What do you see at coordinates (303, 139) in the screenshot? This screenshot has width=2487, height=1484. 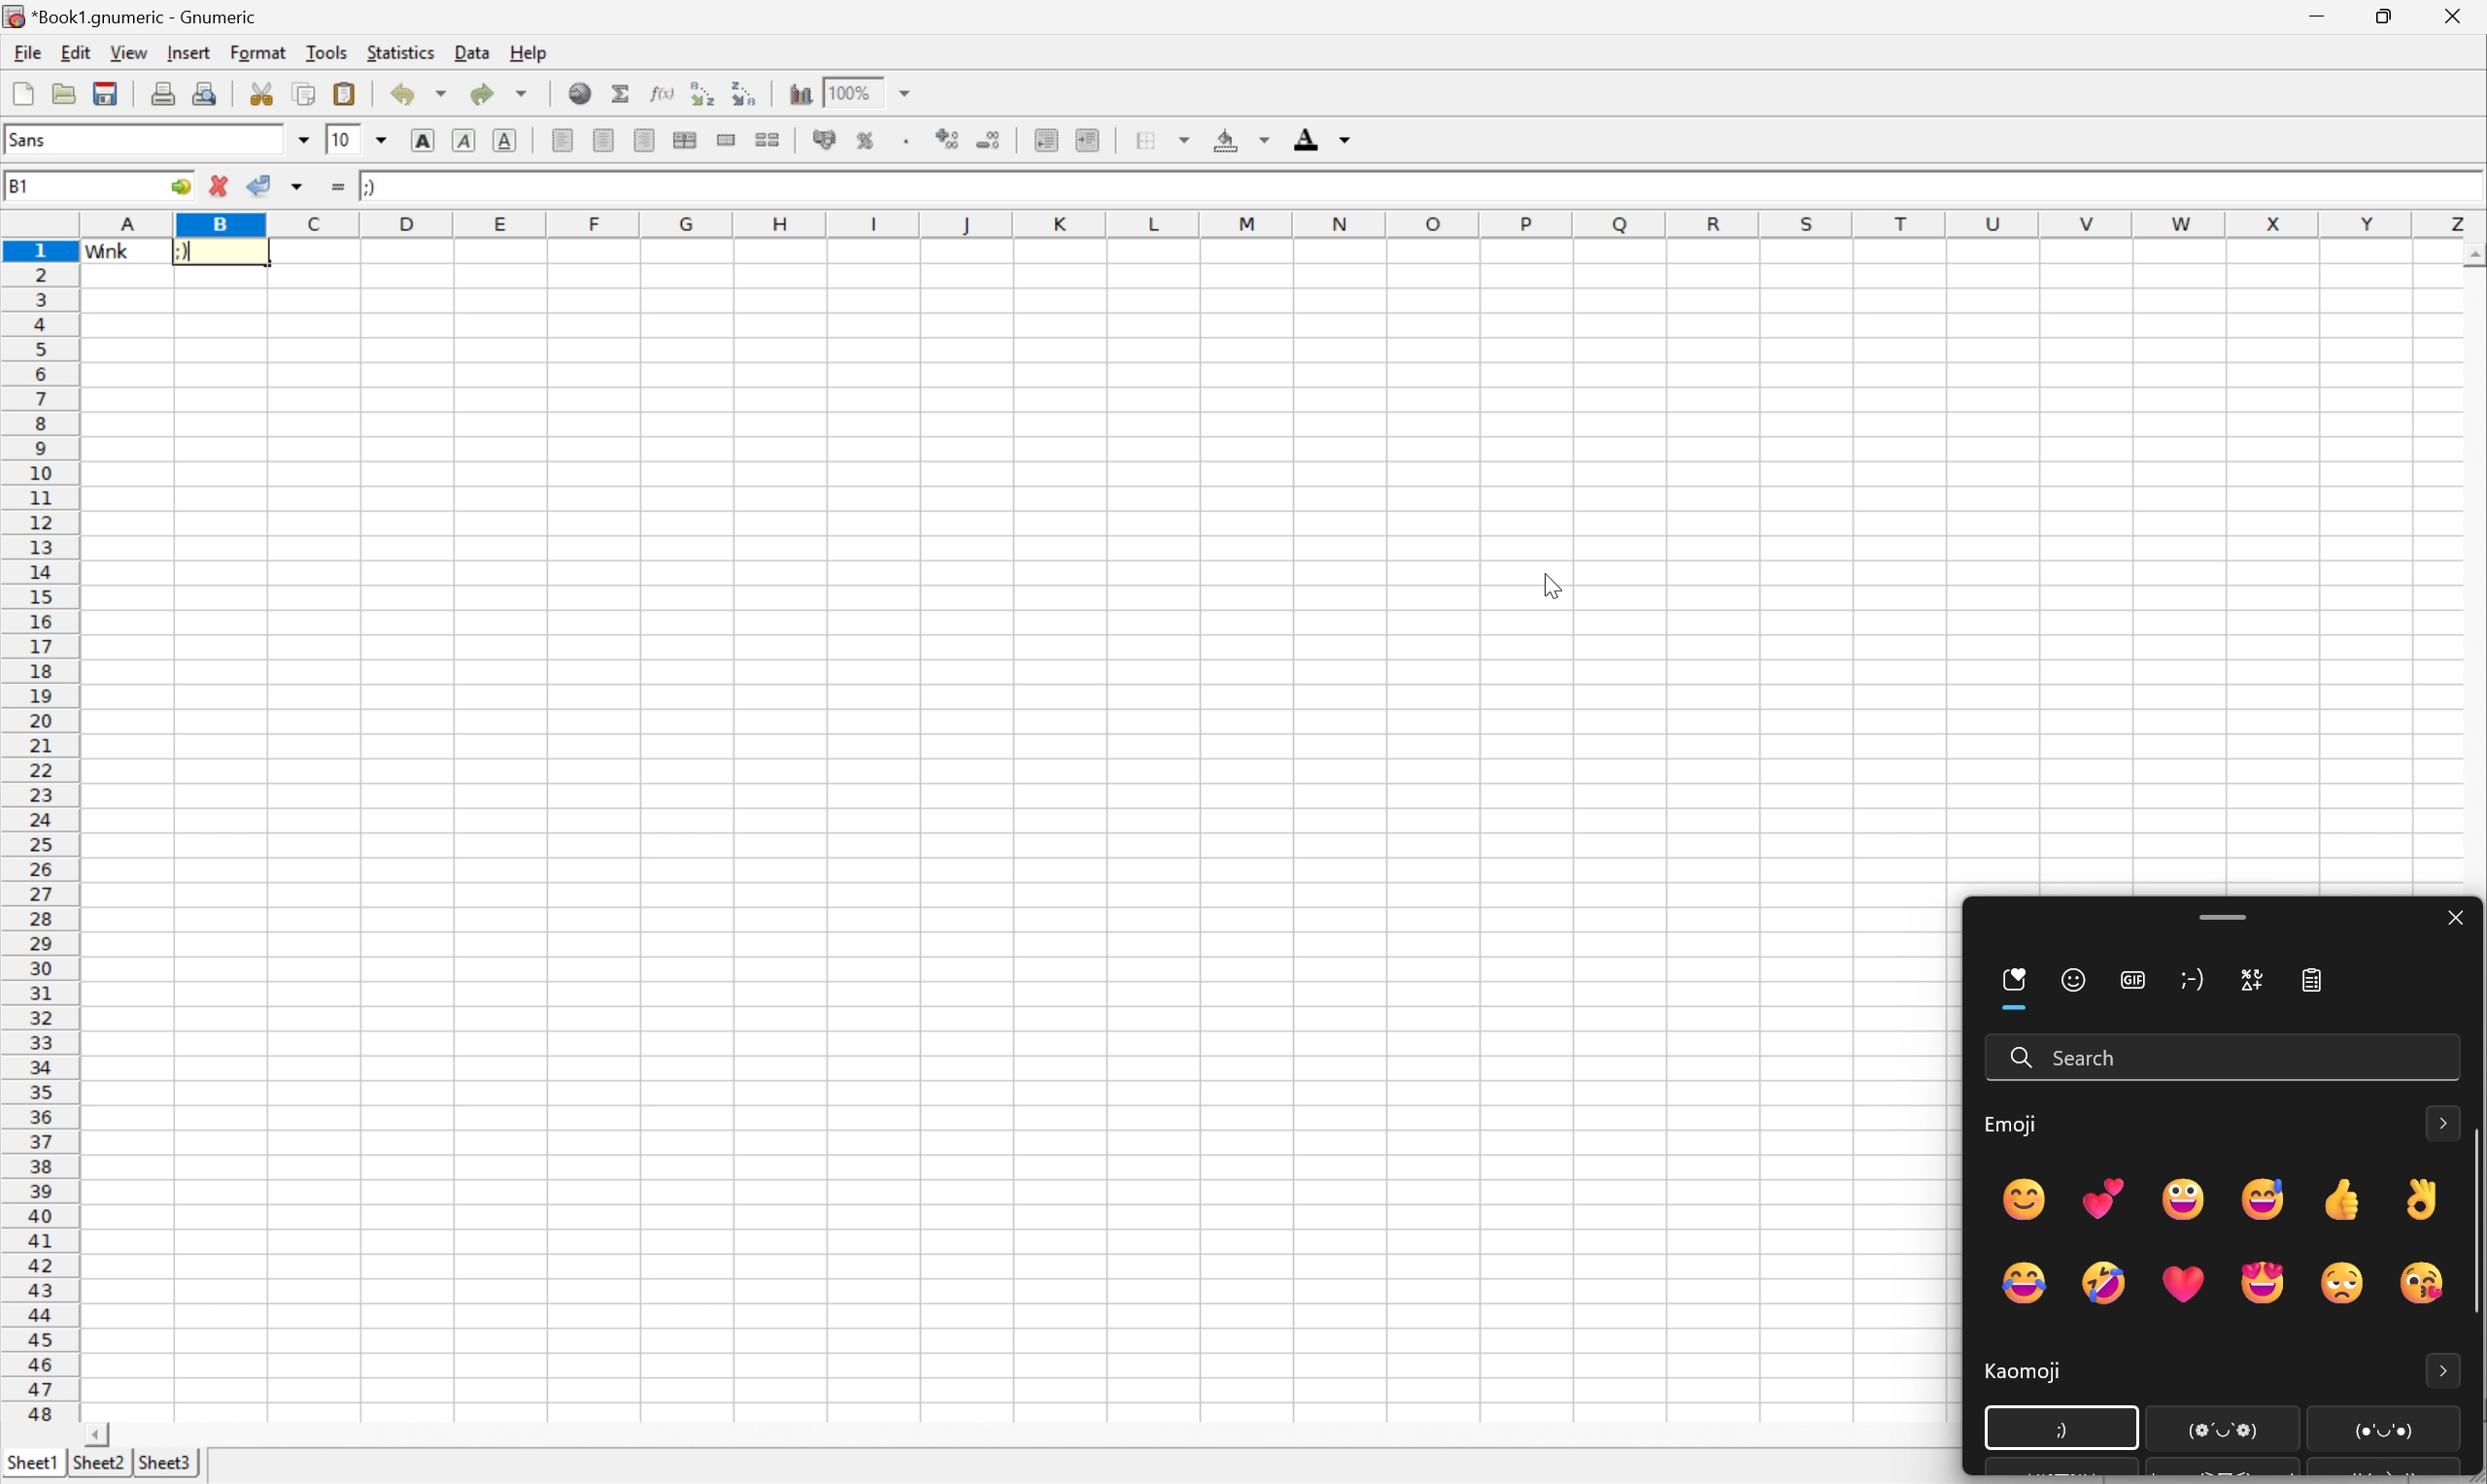 I see `drop down` at bounding box center [303, 139].